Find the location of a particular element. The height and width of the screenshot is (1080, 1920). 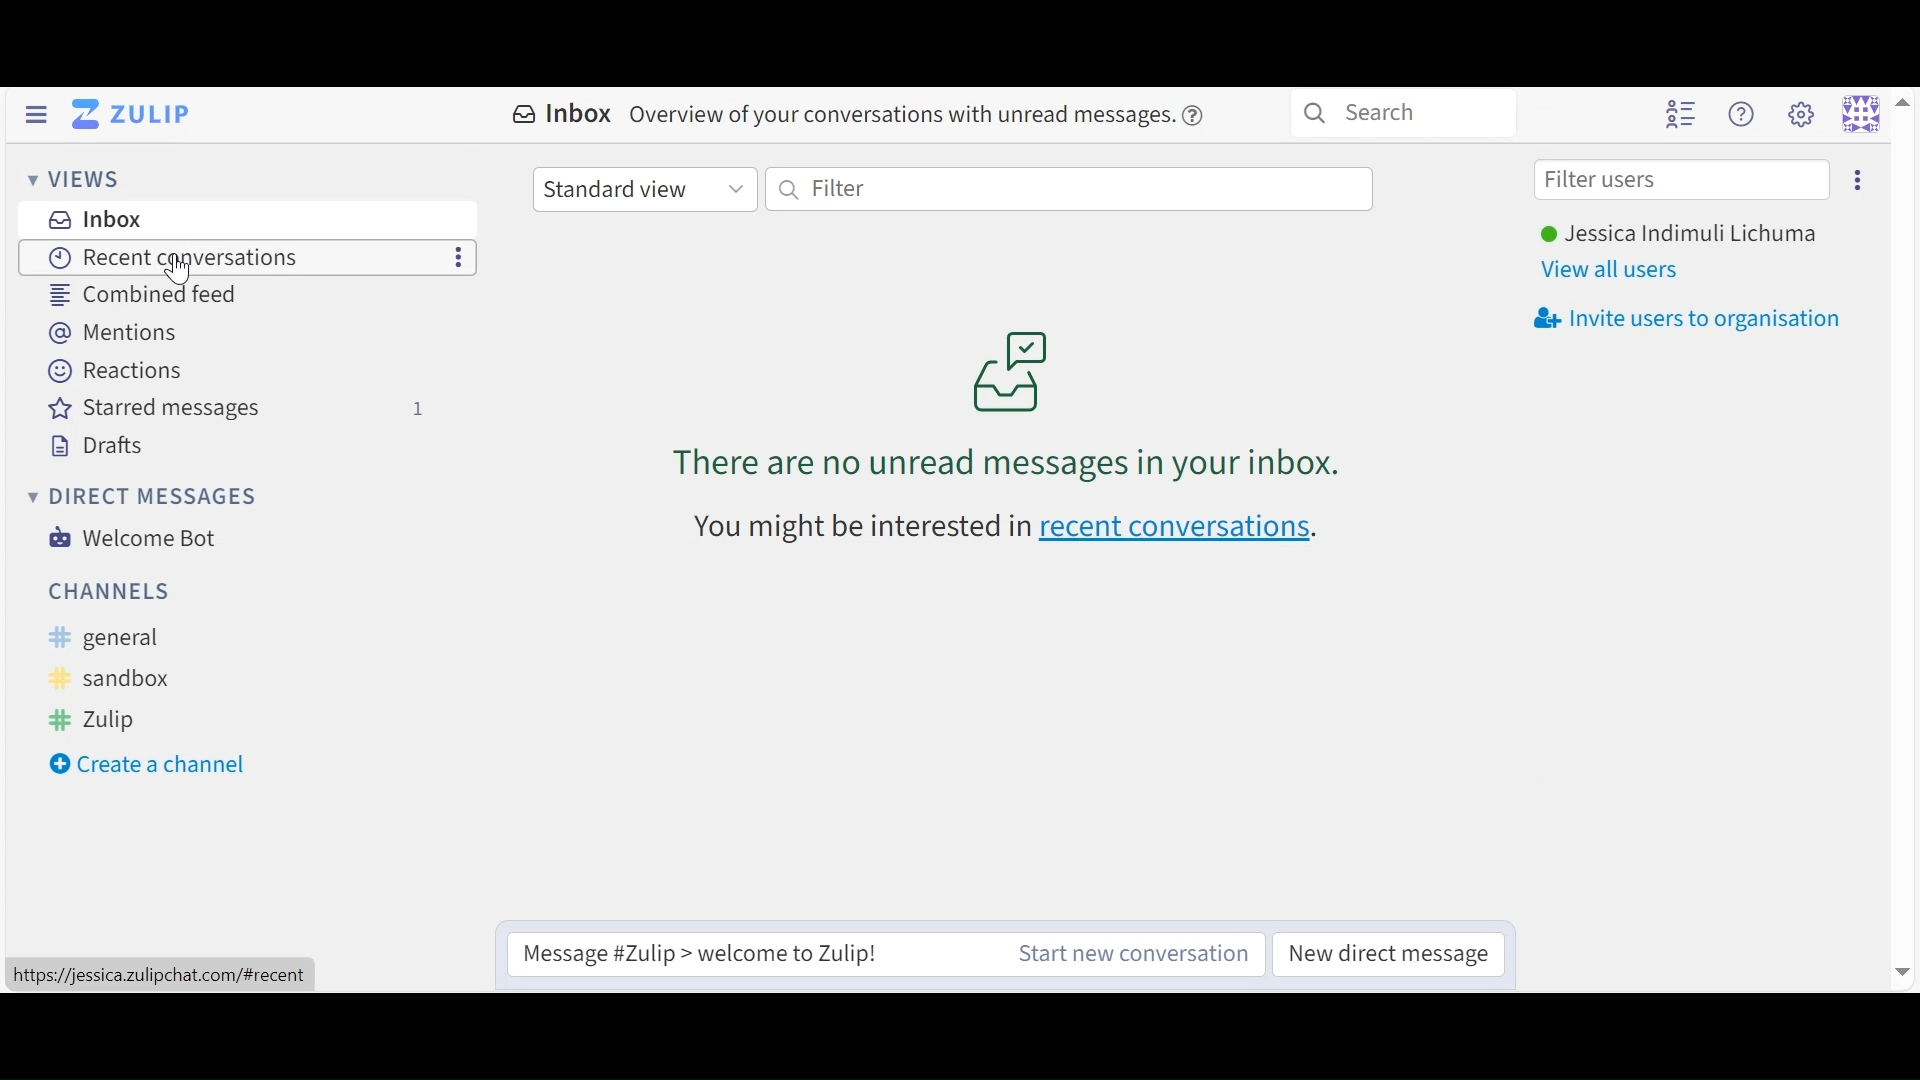

Personal menu is located at coordinates (1874, 112).